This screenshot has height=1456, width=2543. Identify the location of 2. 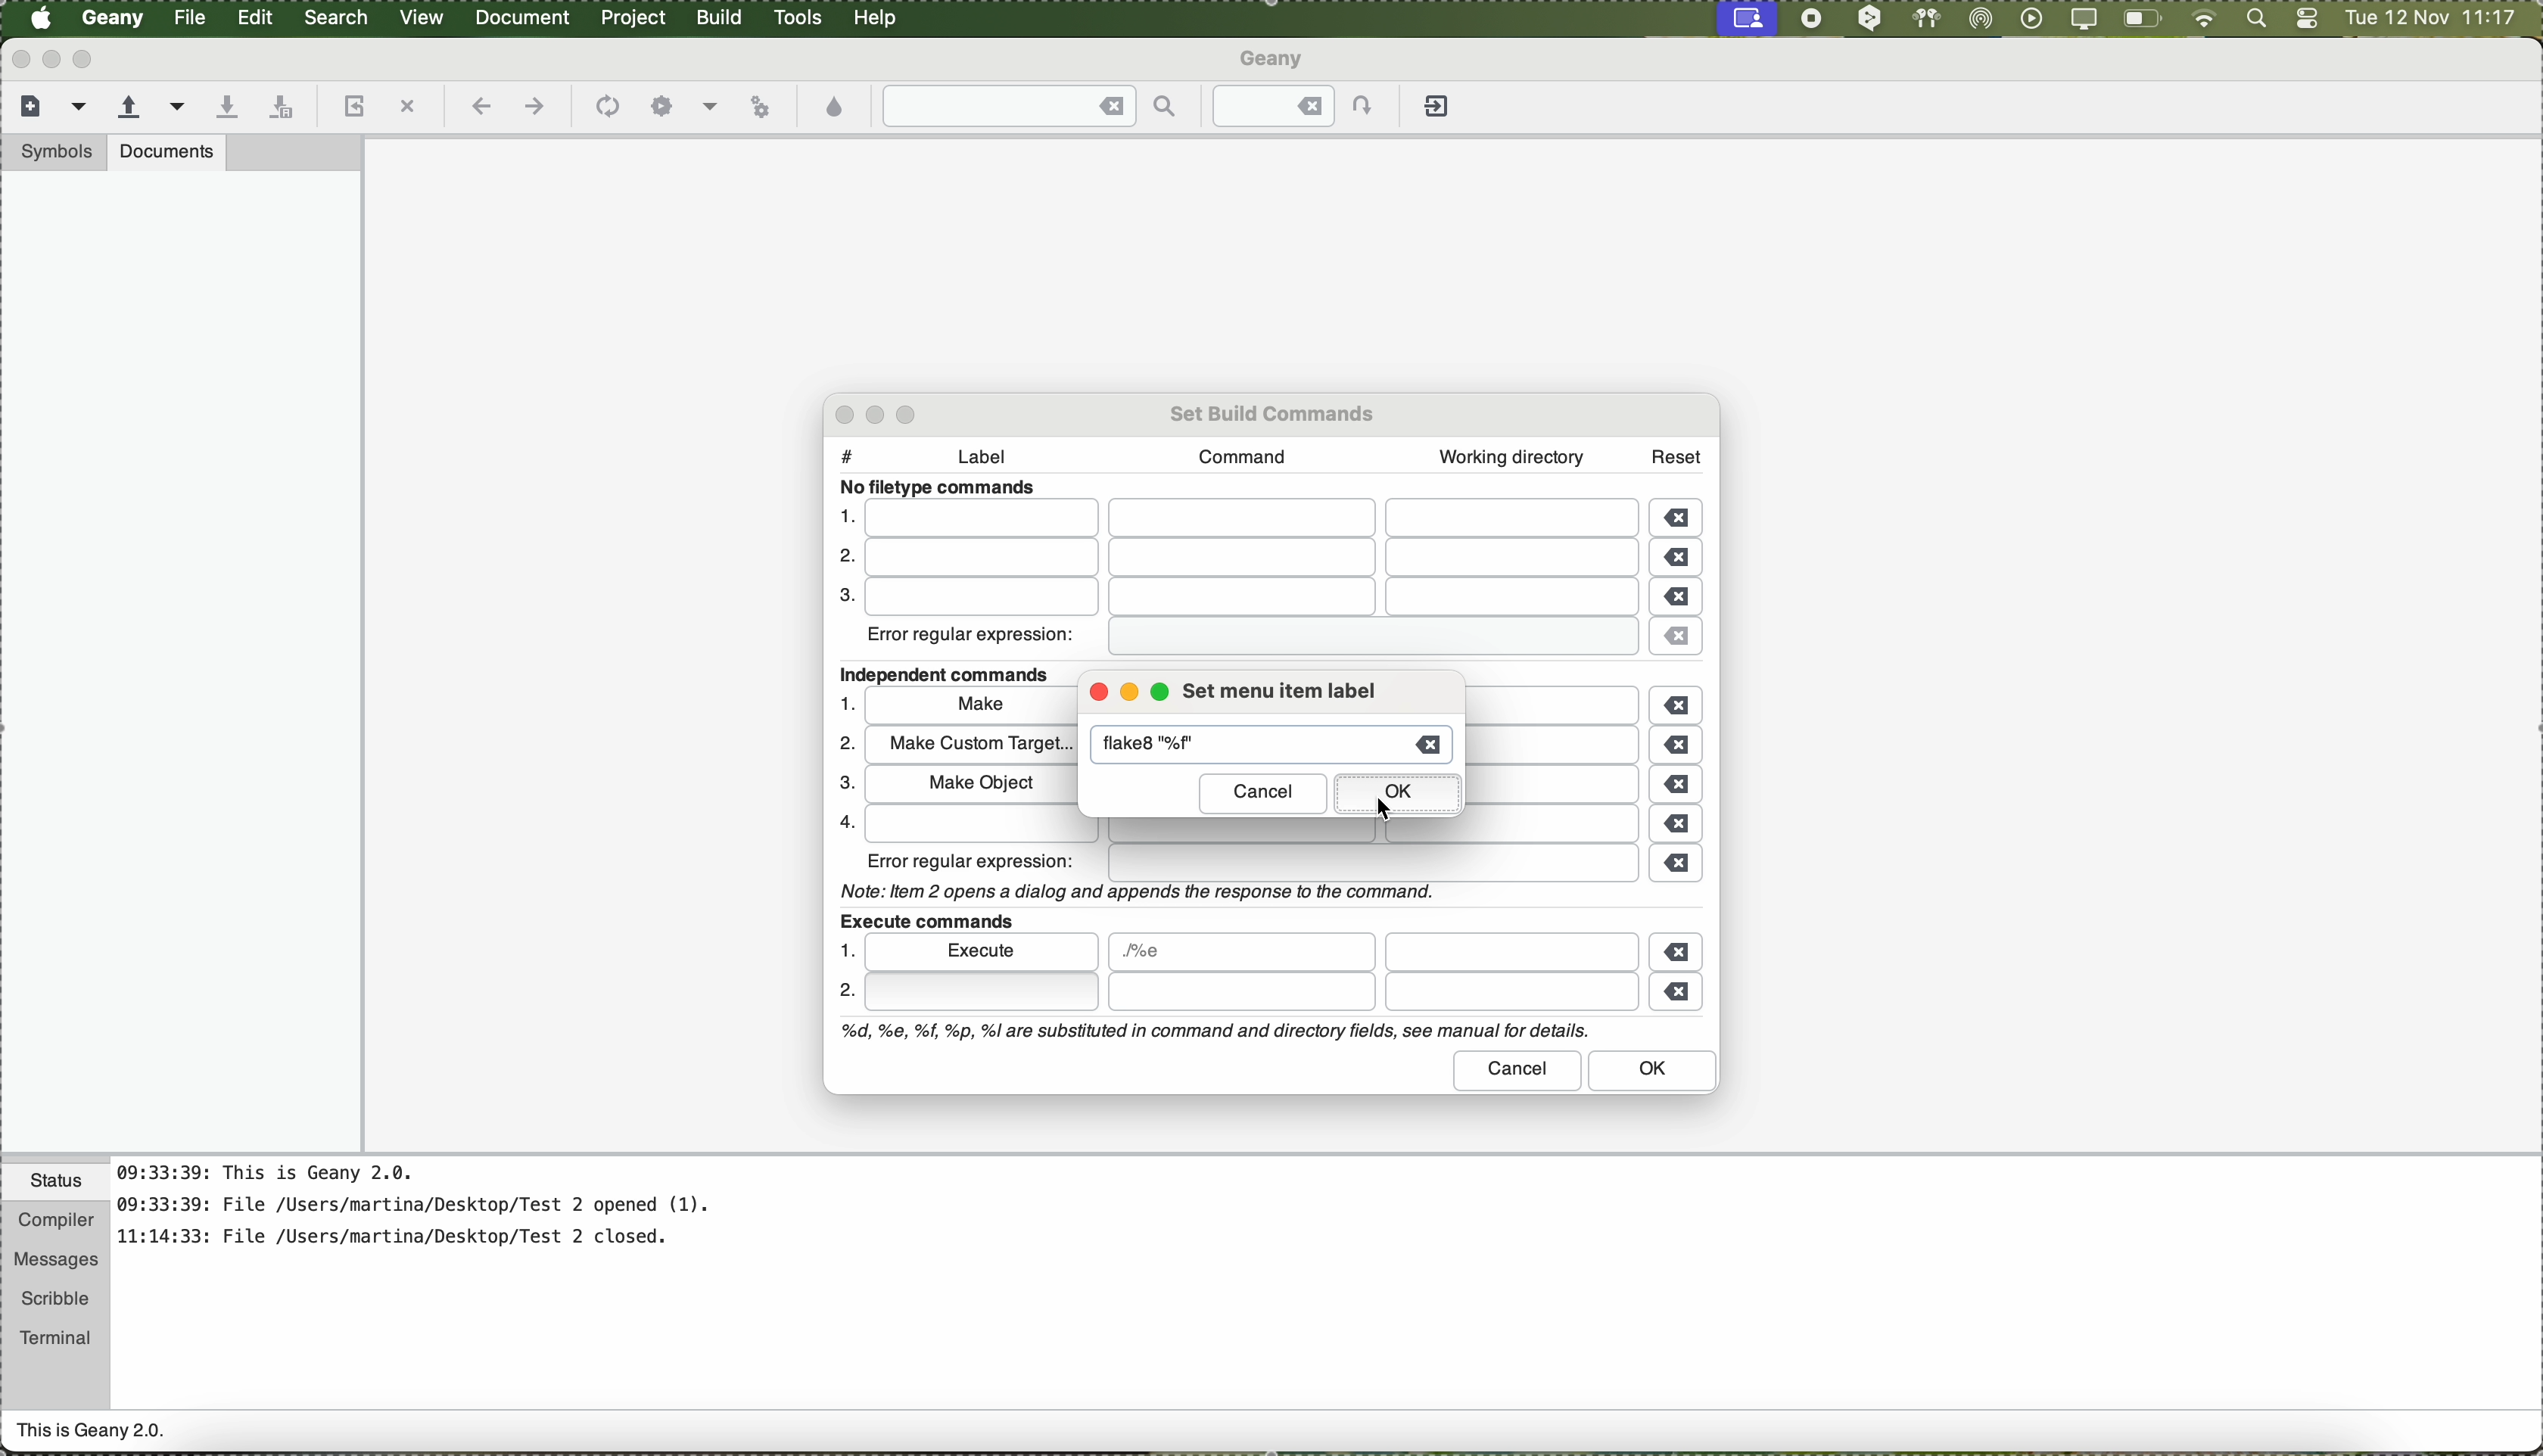
(846, 994).